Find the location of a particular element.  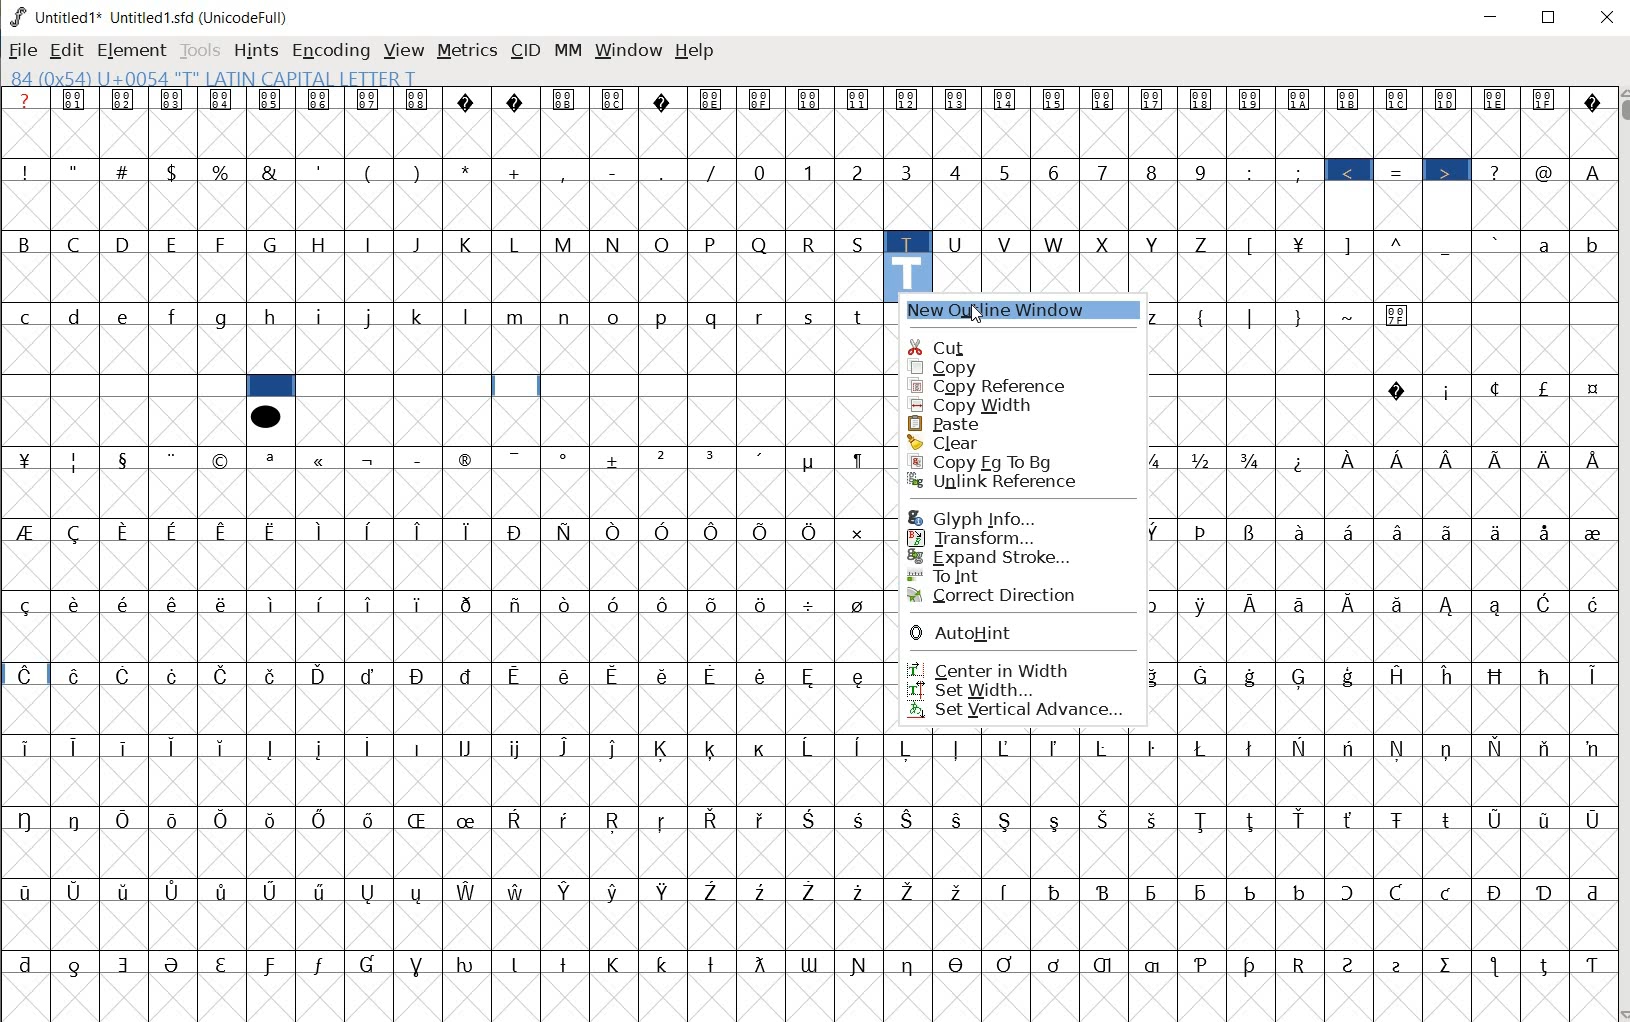

empty spaces is located at coordinates (1515, 315).